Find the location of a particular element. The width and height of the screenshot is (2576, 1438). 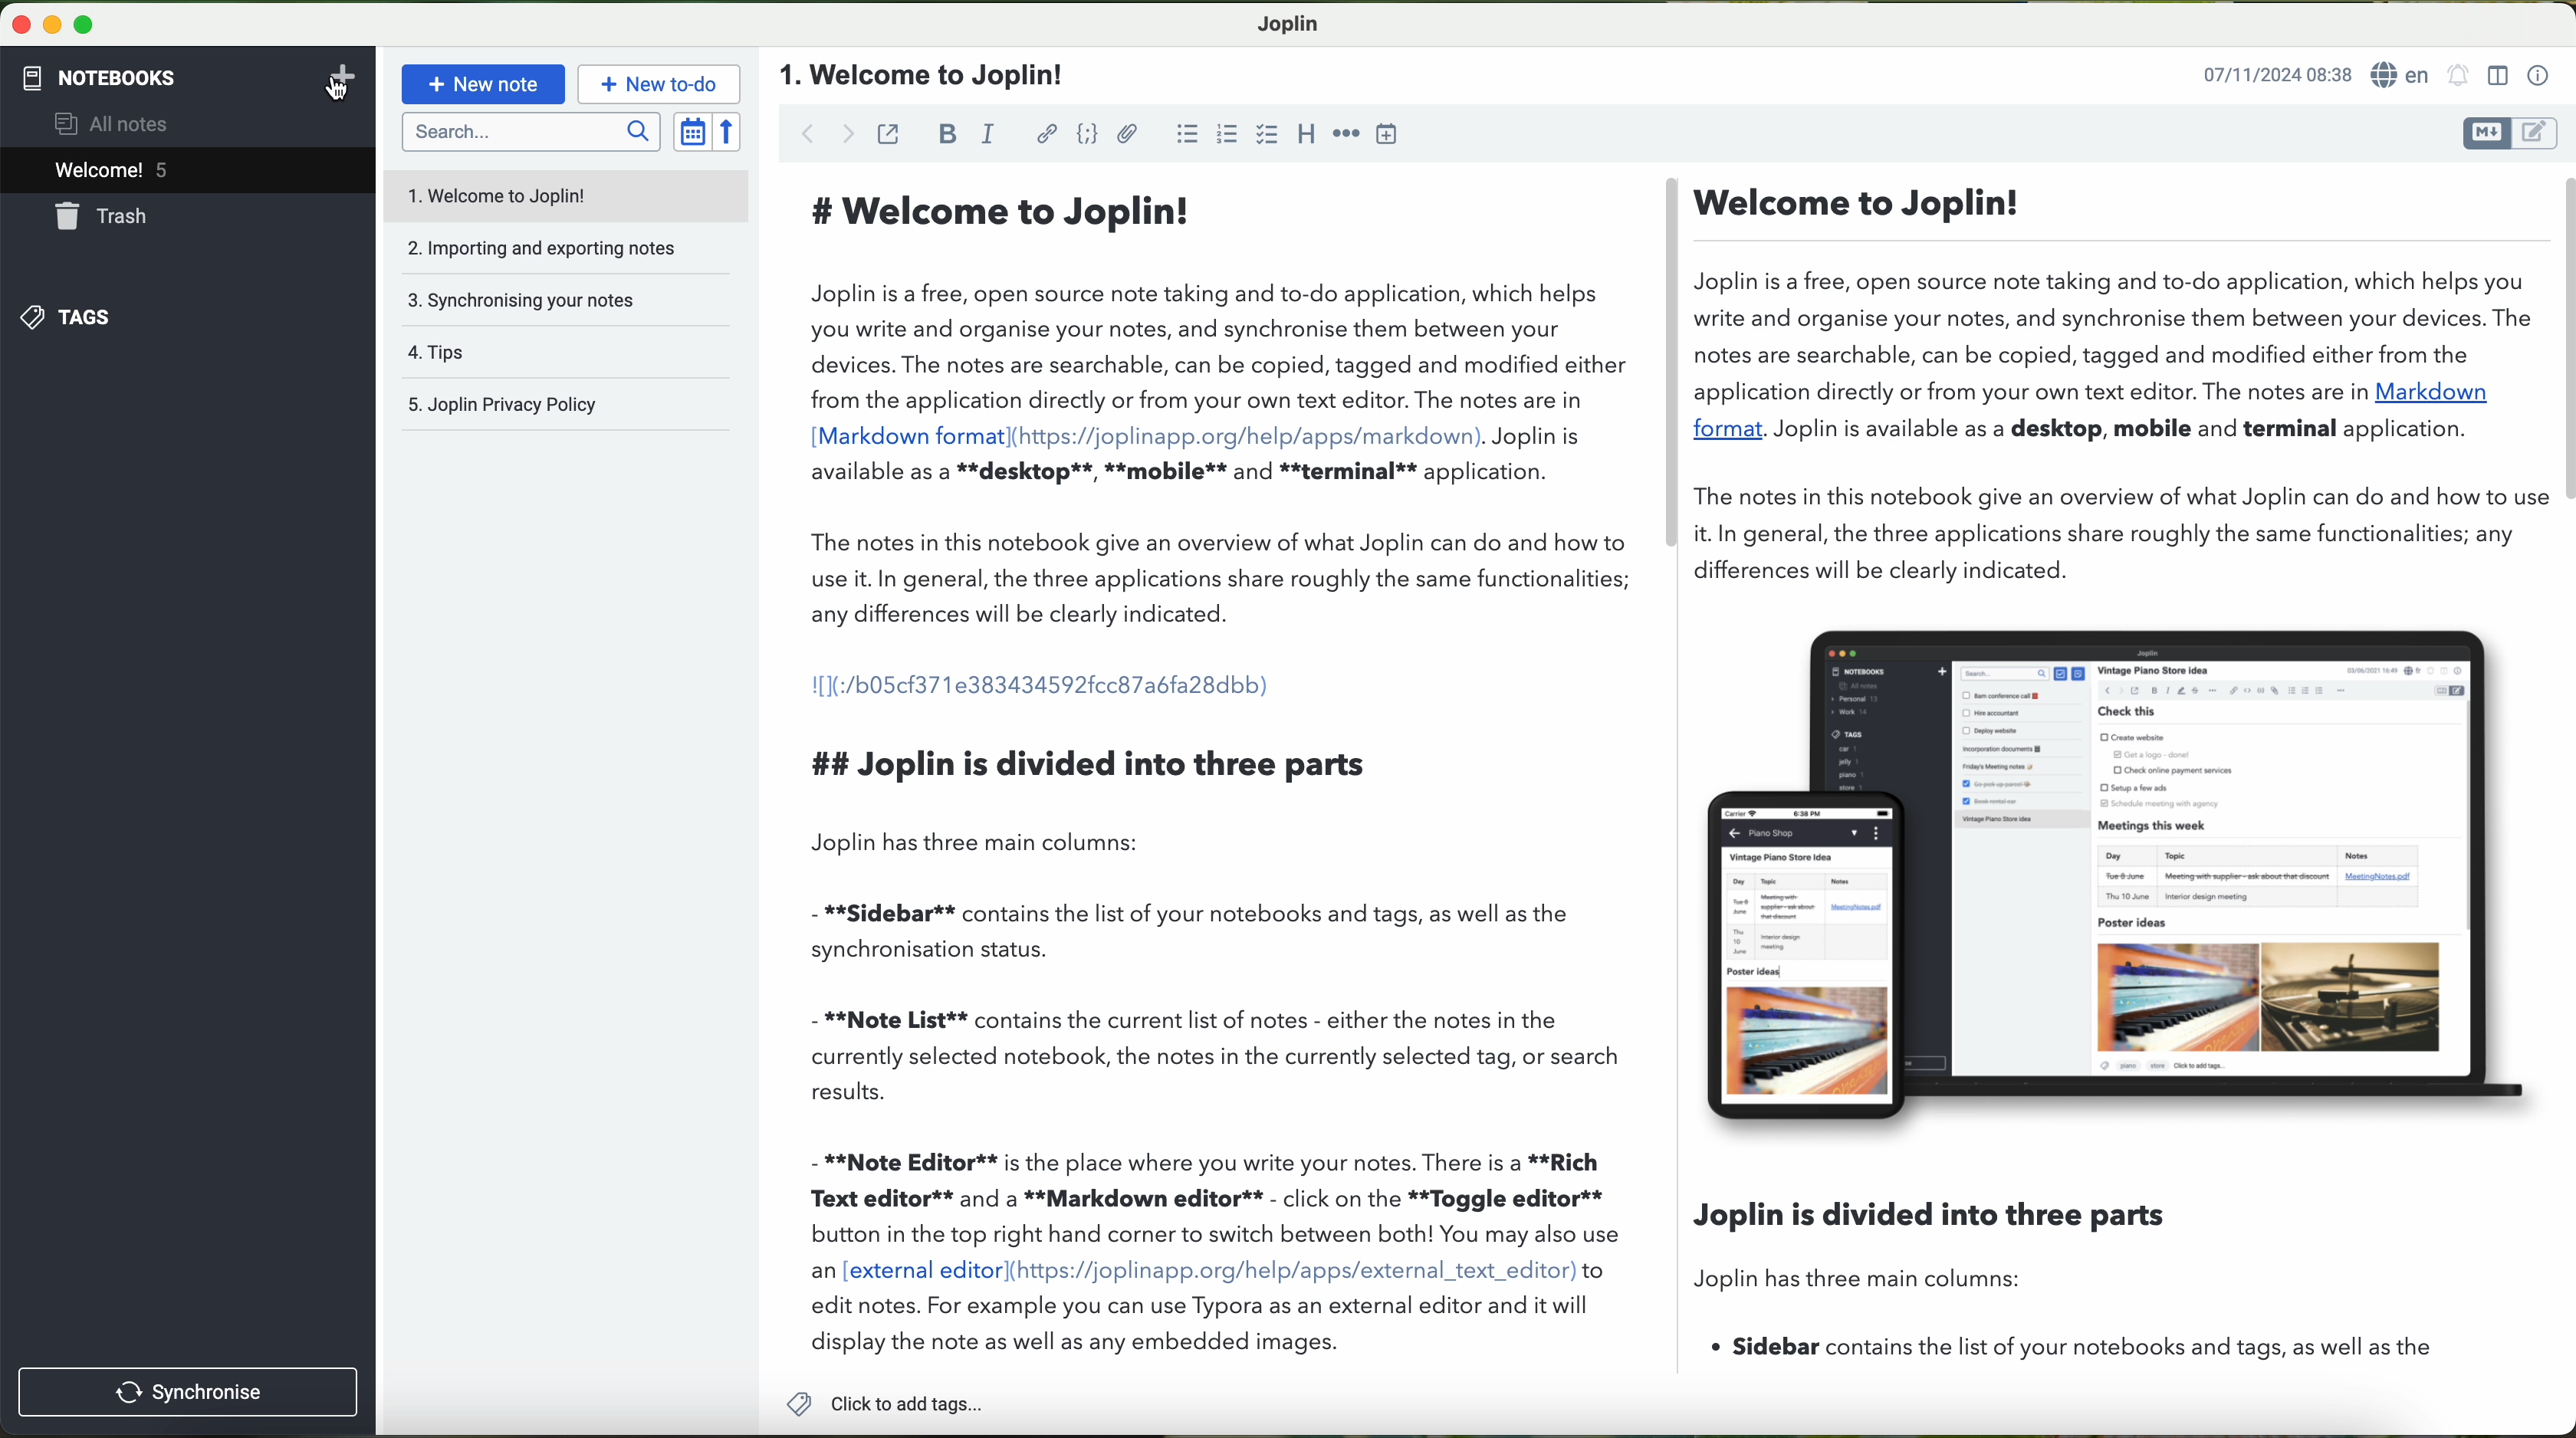

language is located at coordinates (2400, 77).